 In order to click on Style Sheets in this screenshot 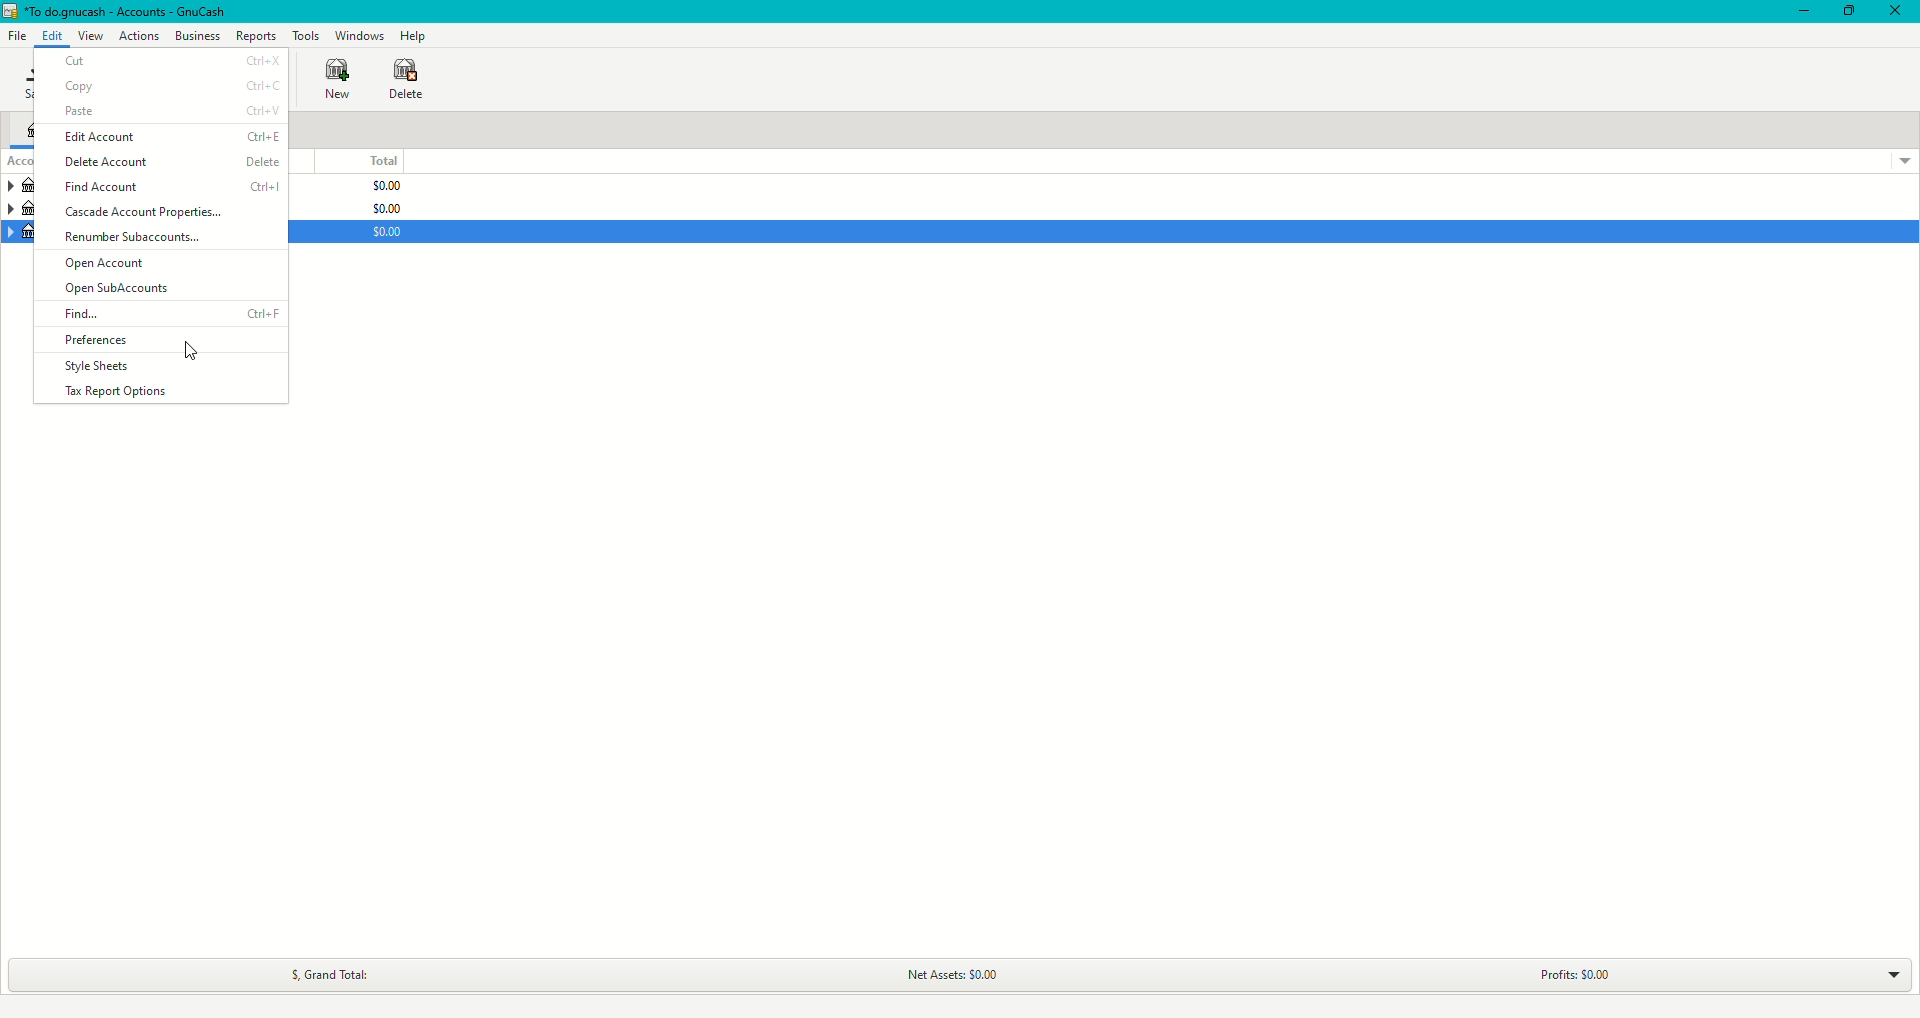, I will do `click(99, 367)`.